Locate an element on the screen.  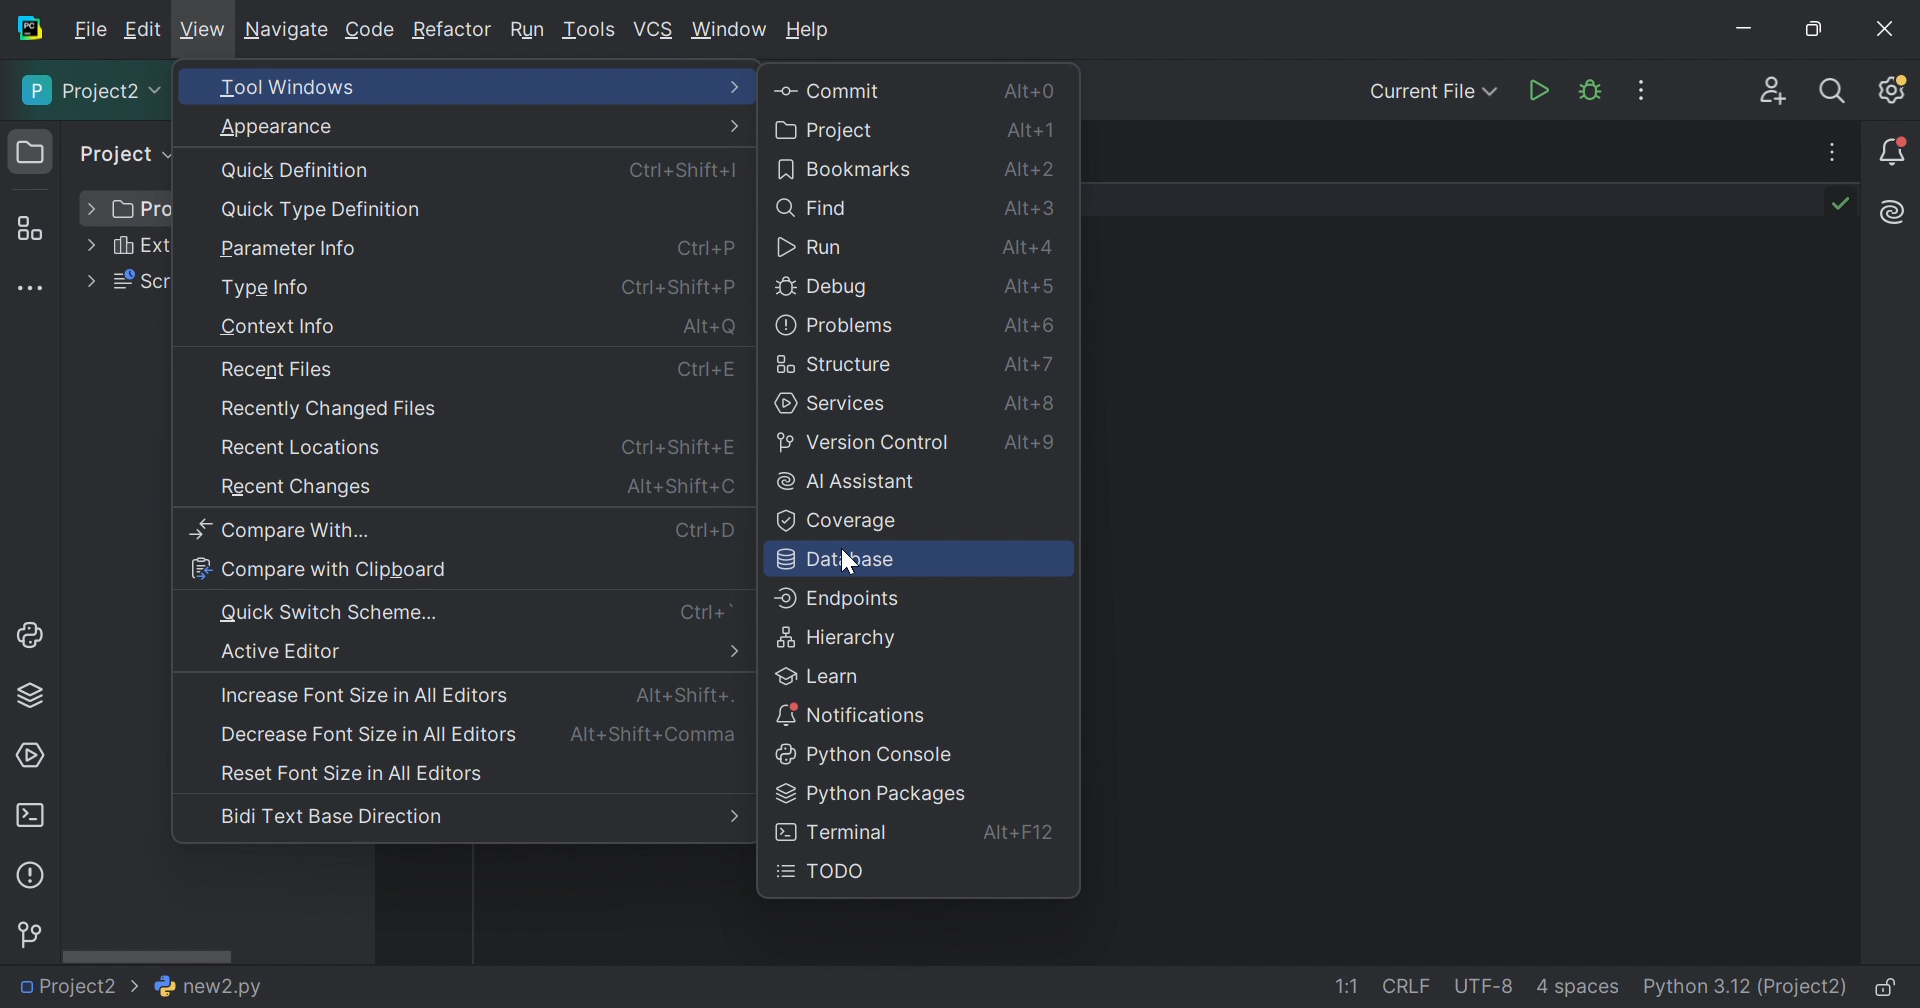
Search Everywhere is located at coordinates (1834, 90).